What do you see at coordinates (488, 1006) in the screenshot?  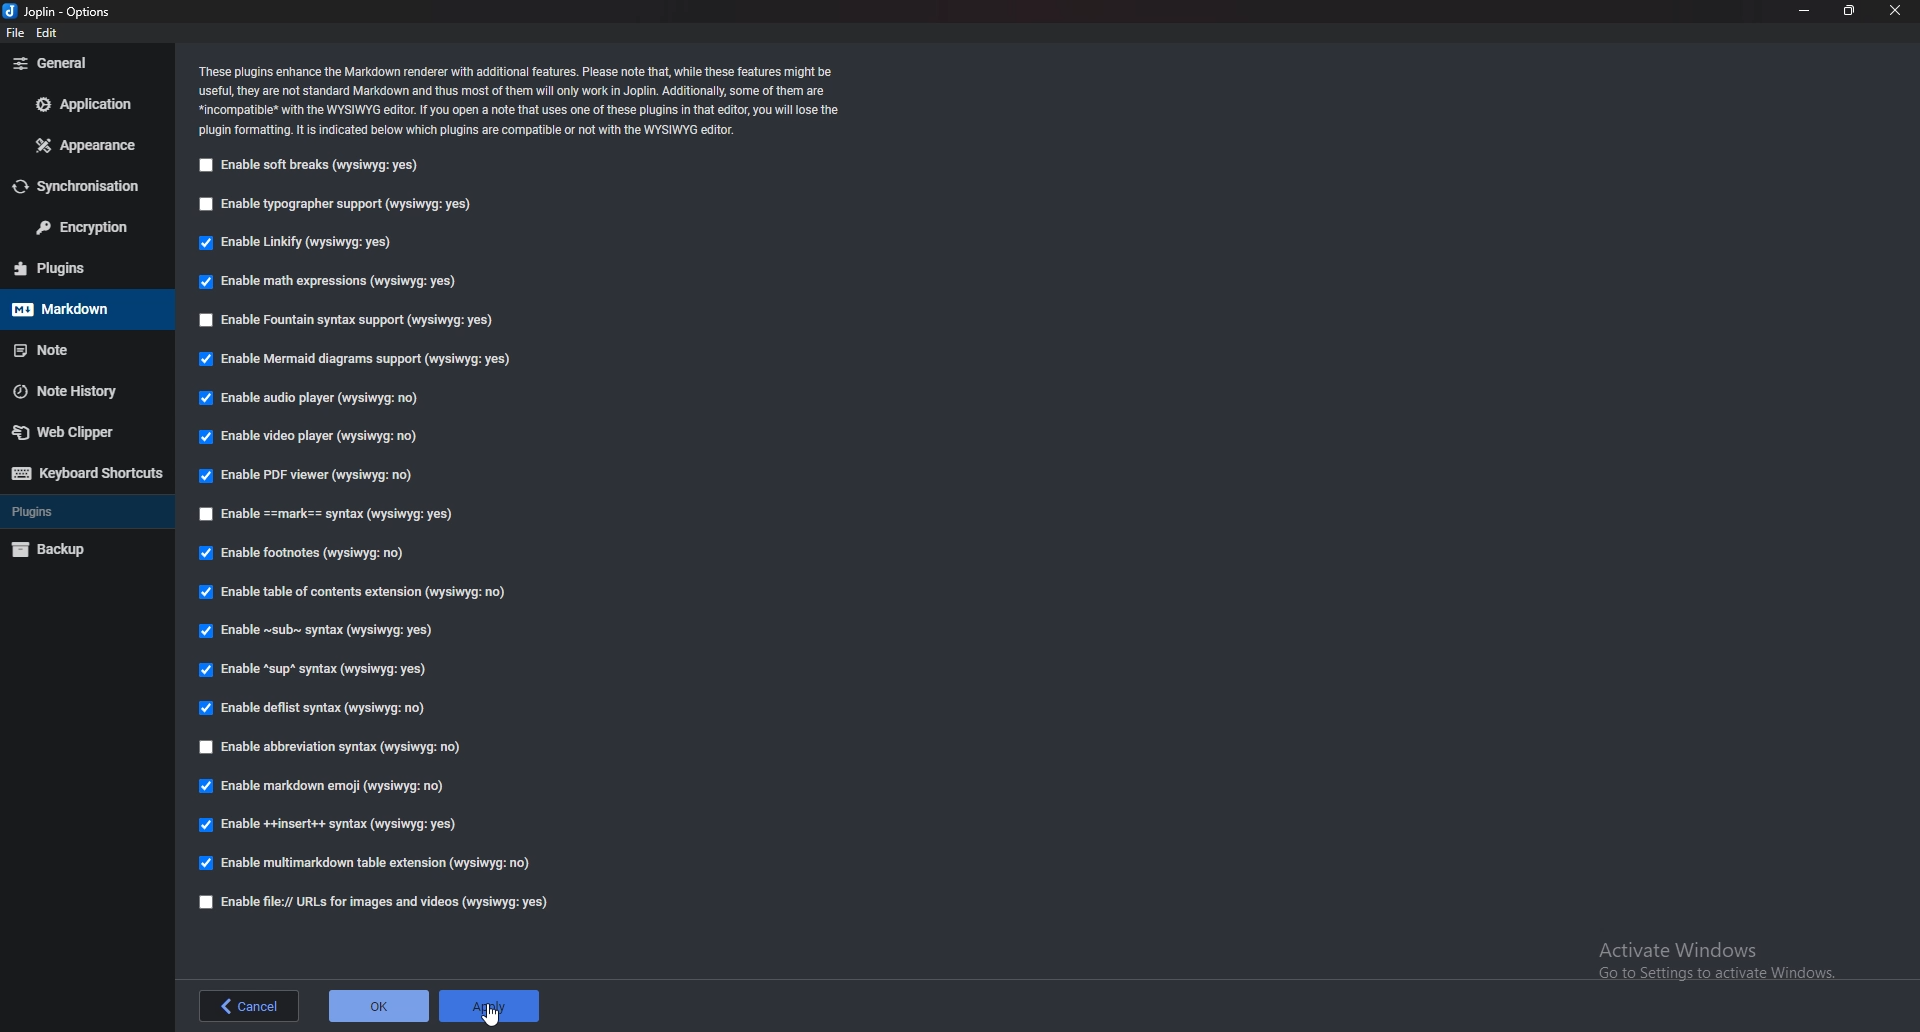 I see `apply` at bounding box center [488, 1006].